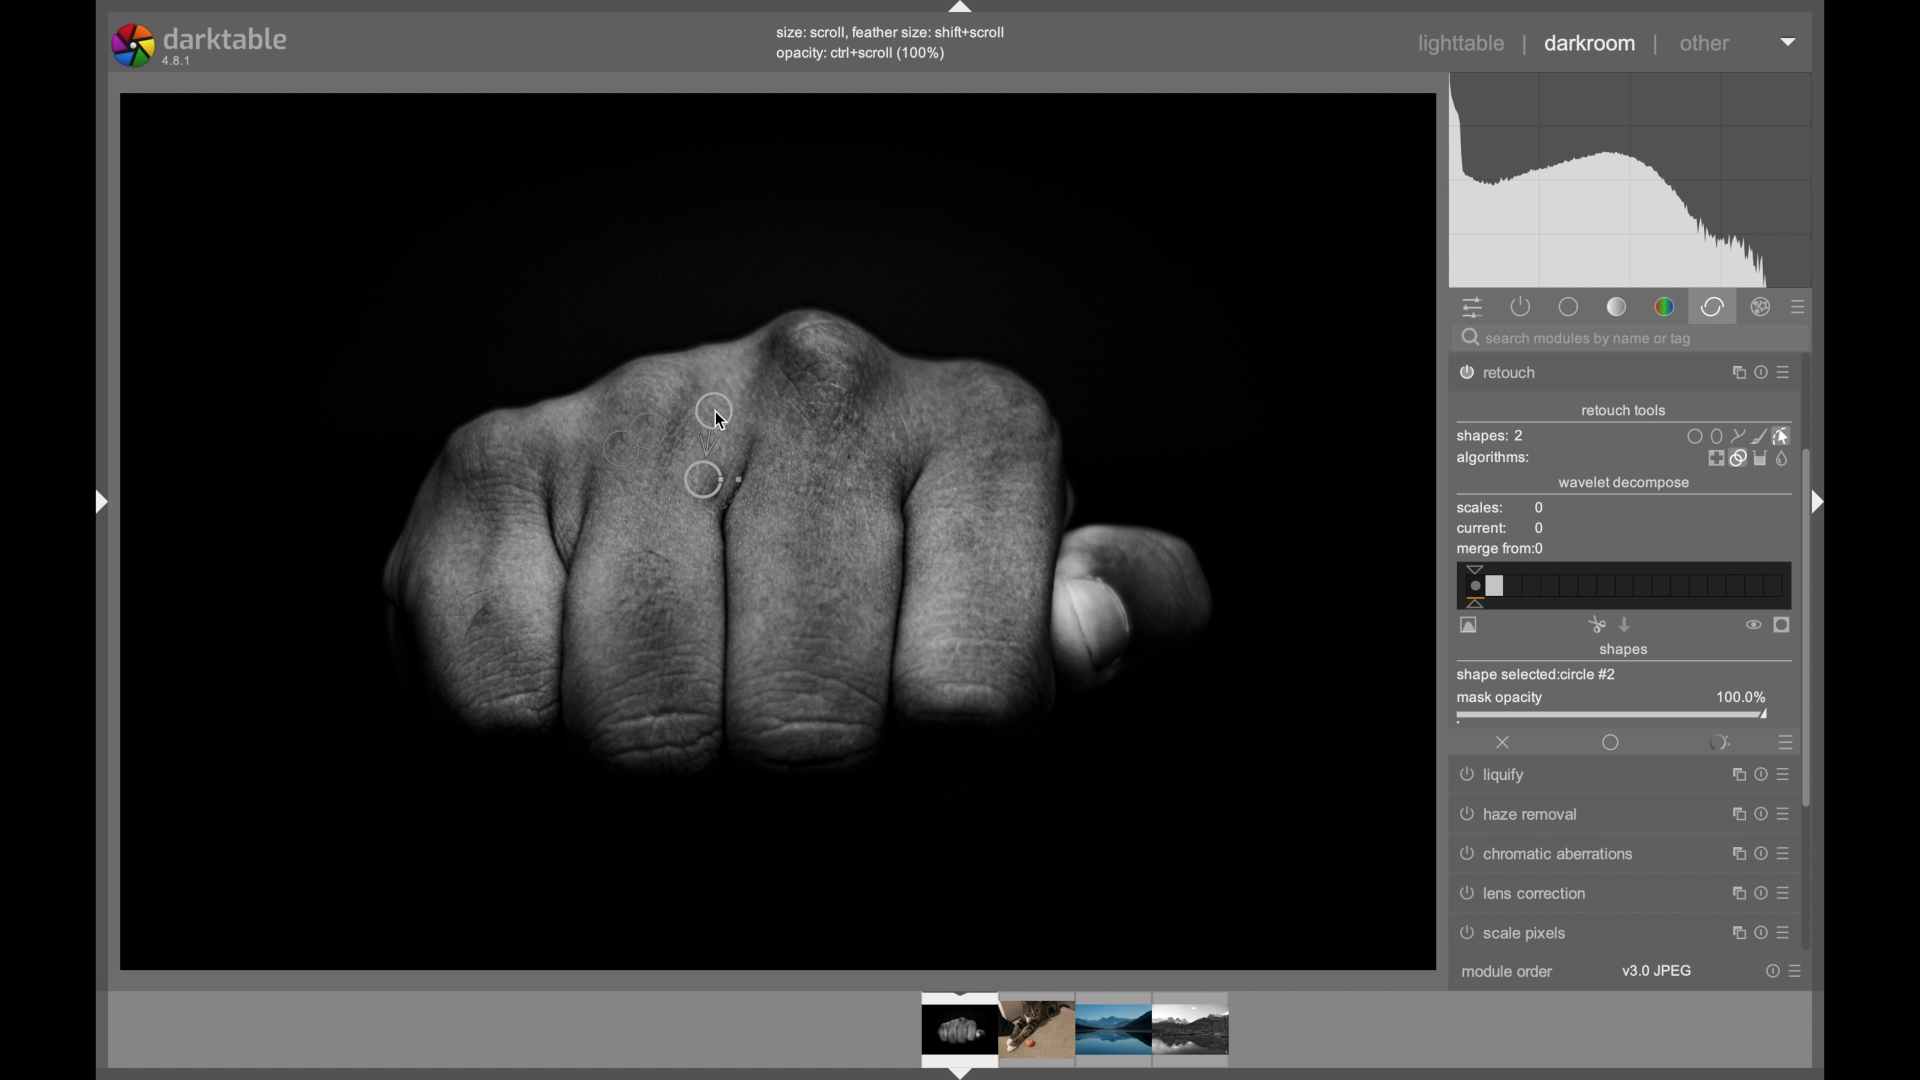  What do you see at coordinates (1621, 586) in the screenshot?
I see `merge slider` at bounding box center [1621, 586].